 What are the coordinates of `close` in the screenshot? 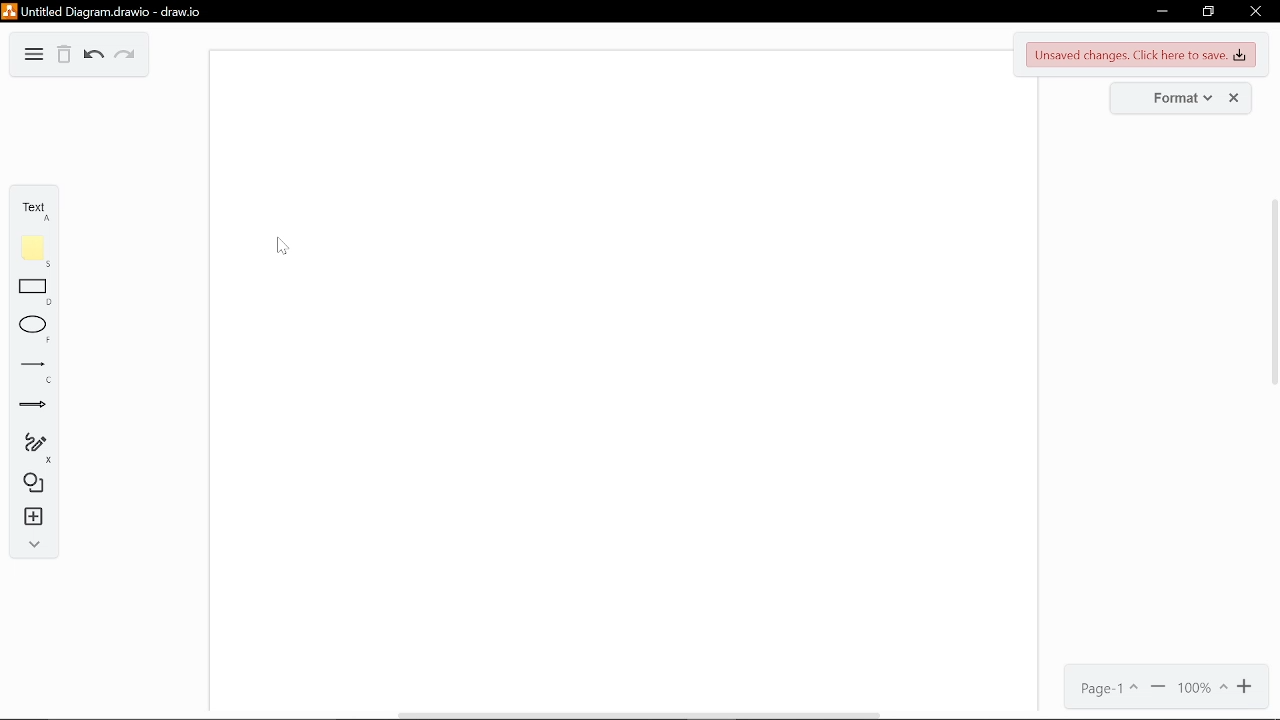 It's located at (1256, 14).